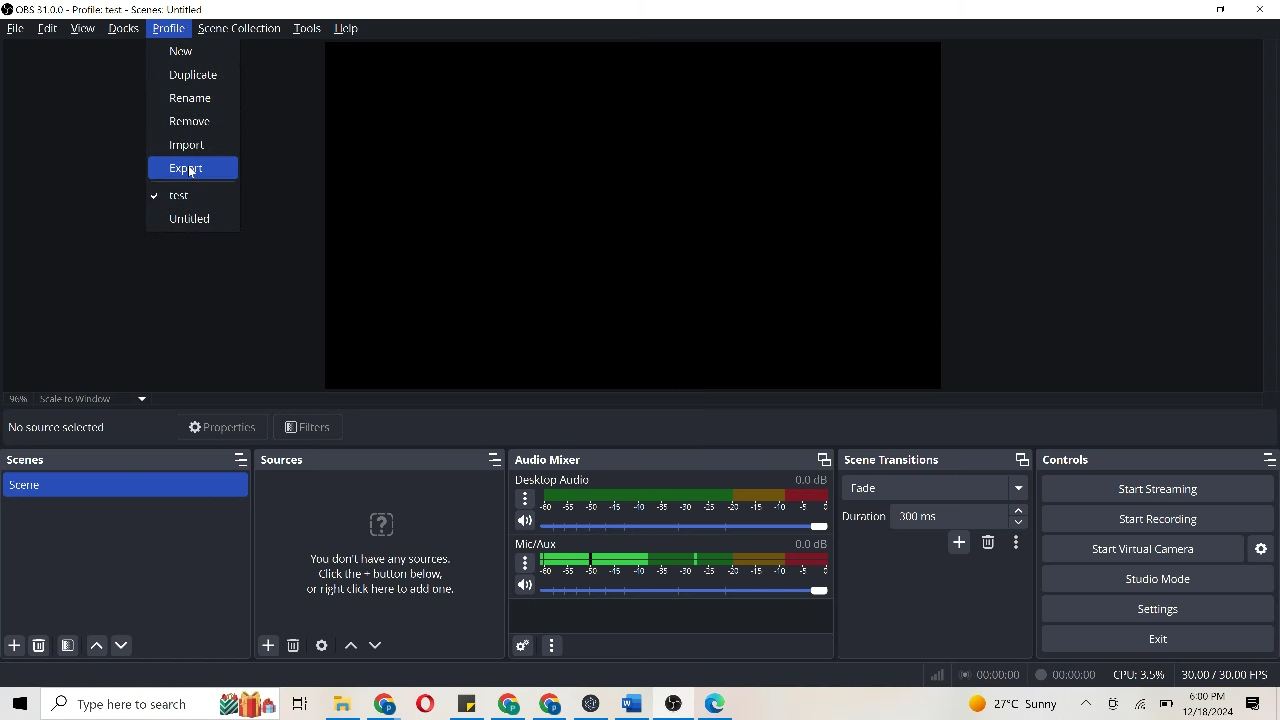  Describe the element at coordinates (293, 647) in the screenshot. I see `remove` at that location.